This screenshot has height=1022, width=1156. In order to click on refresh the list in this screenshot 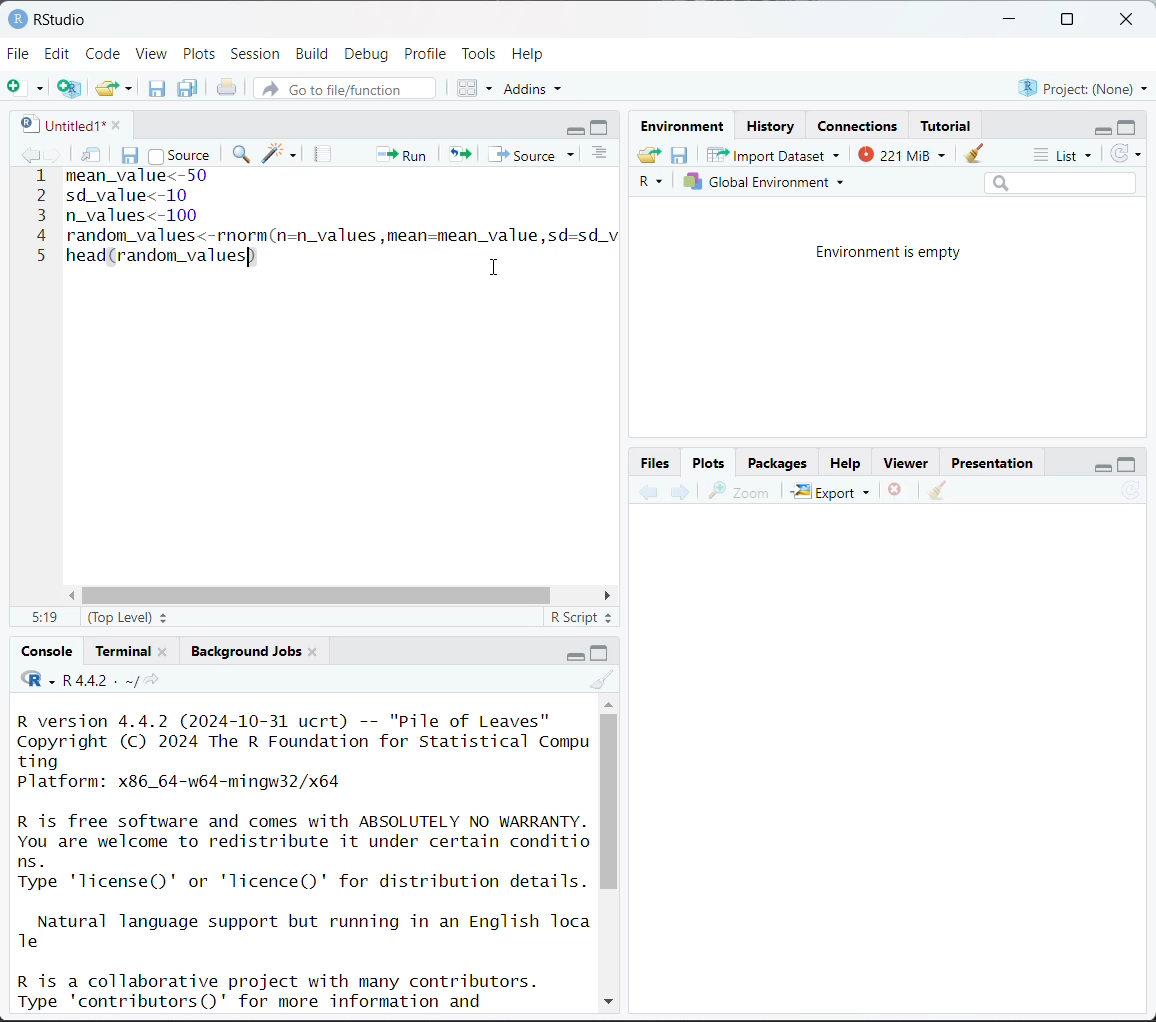, I will do `click(1126, 154)`.